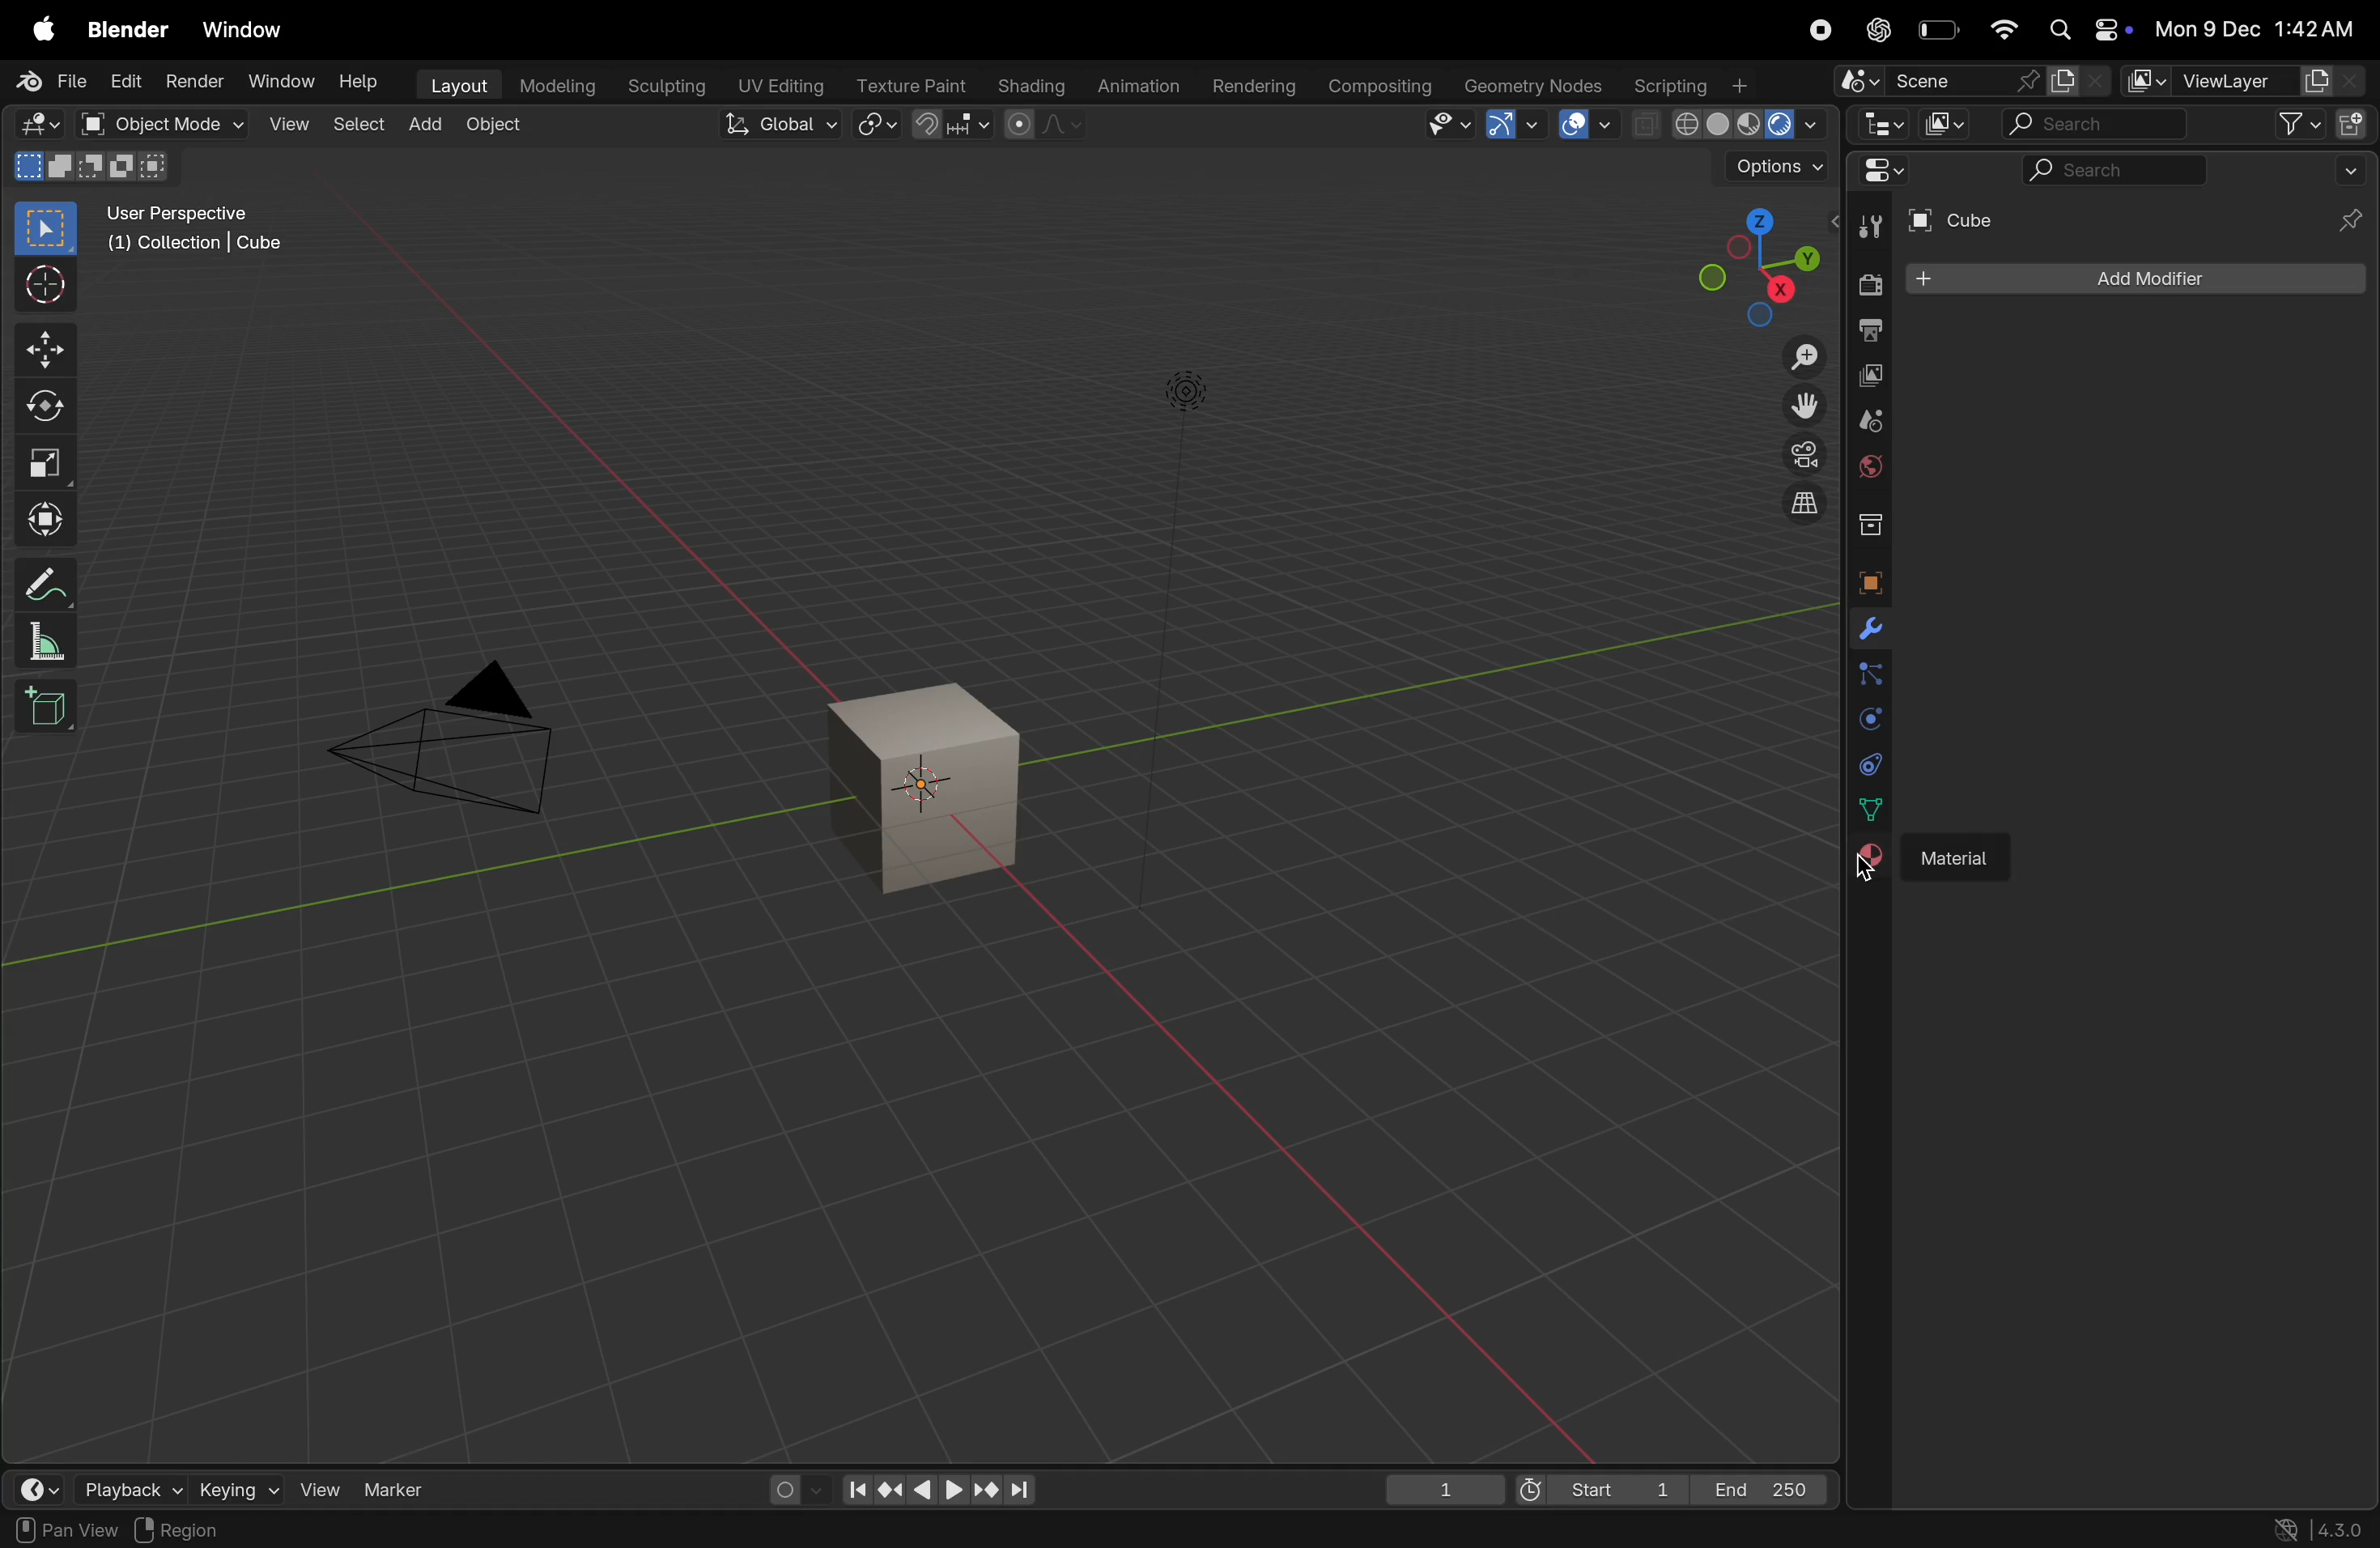  What do you see at coordinates (2288, 123) in the screenshot?
I see `filter` at bounding box center [2288, 123].